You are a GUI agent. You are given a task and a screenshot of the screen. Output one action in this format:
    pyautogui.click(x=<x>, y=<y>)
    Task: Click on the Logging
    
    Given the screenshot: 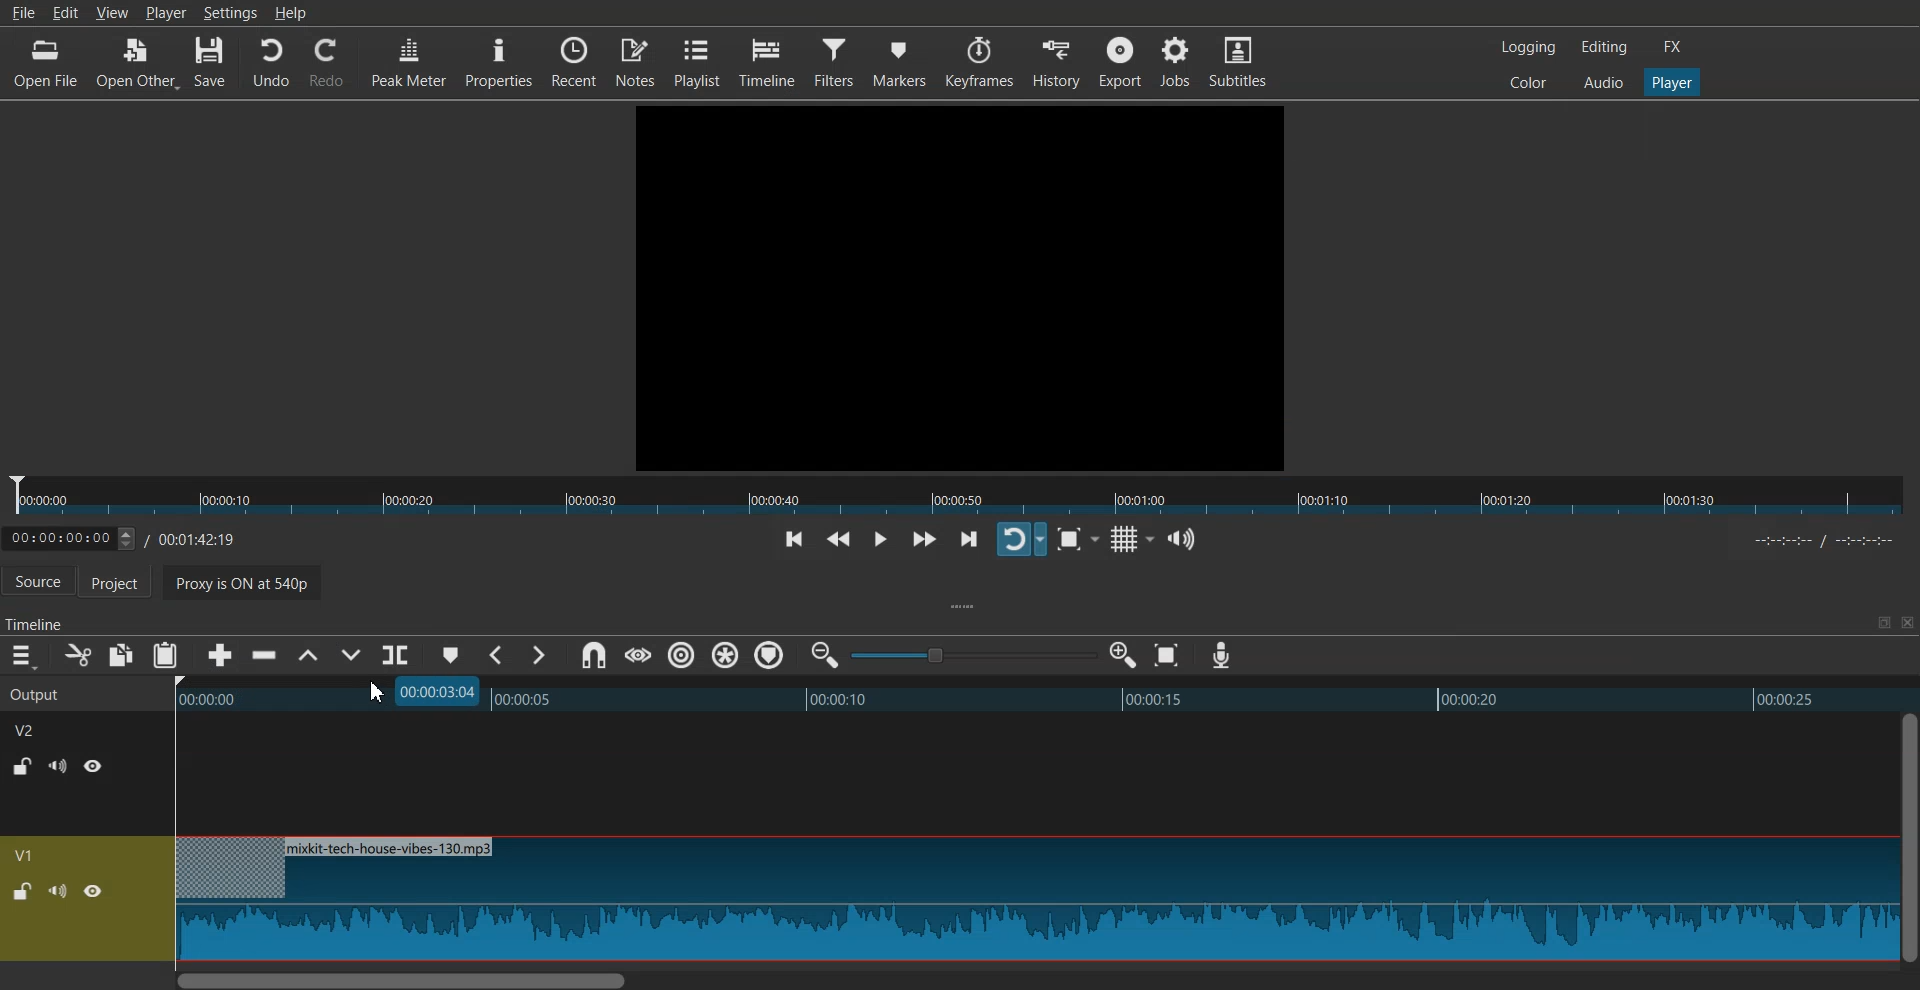 What is the action you would take?
    pyautogui.click(x=1529, y=47)
    